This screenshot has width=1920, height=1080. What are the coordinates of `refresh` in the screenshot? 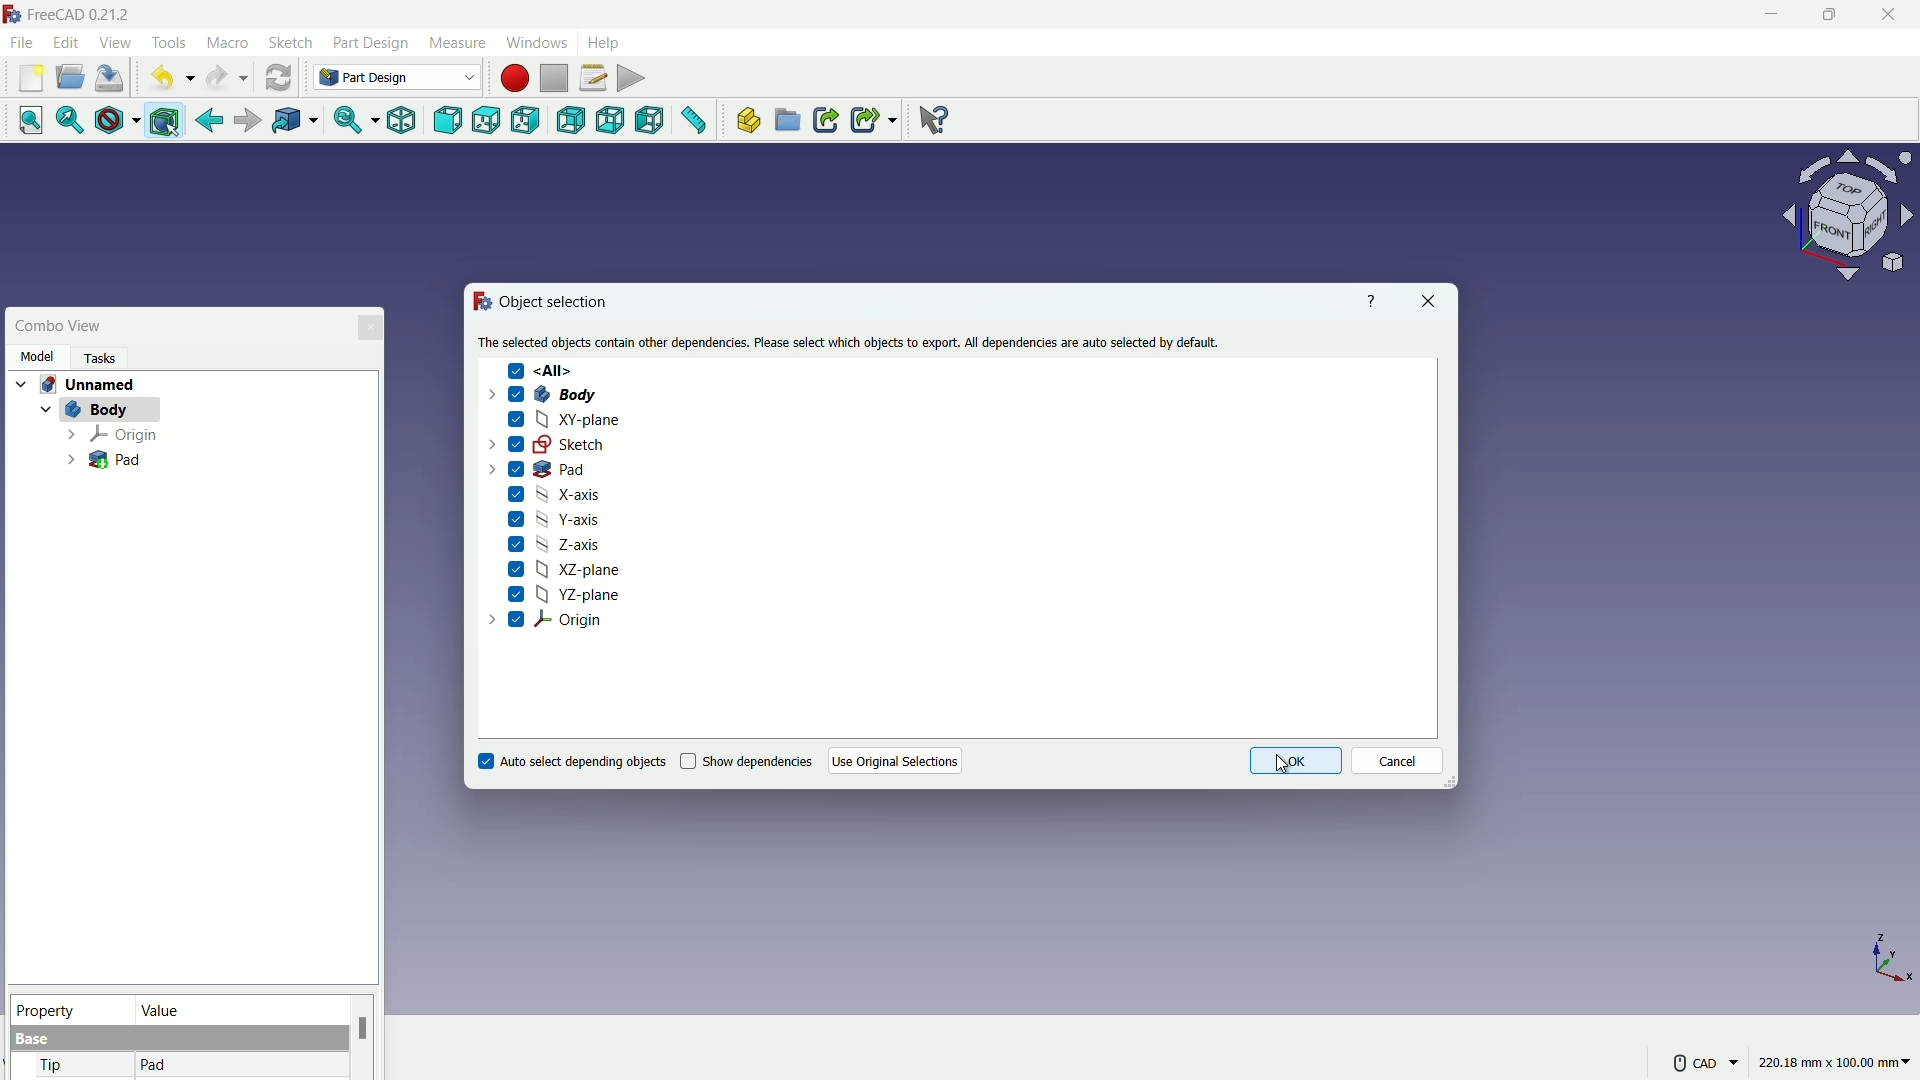 It's located at (278, 76).